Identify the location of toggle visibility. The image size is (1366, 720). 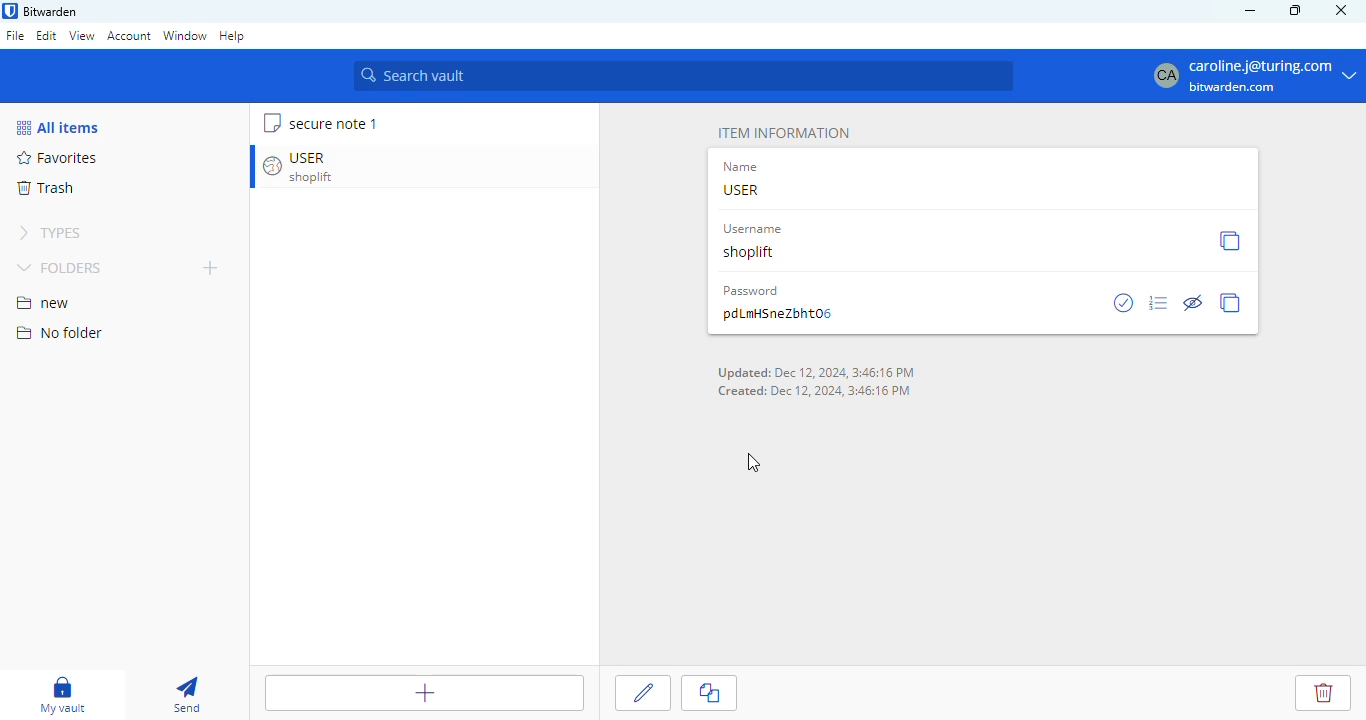
(1194, 297).